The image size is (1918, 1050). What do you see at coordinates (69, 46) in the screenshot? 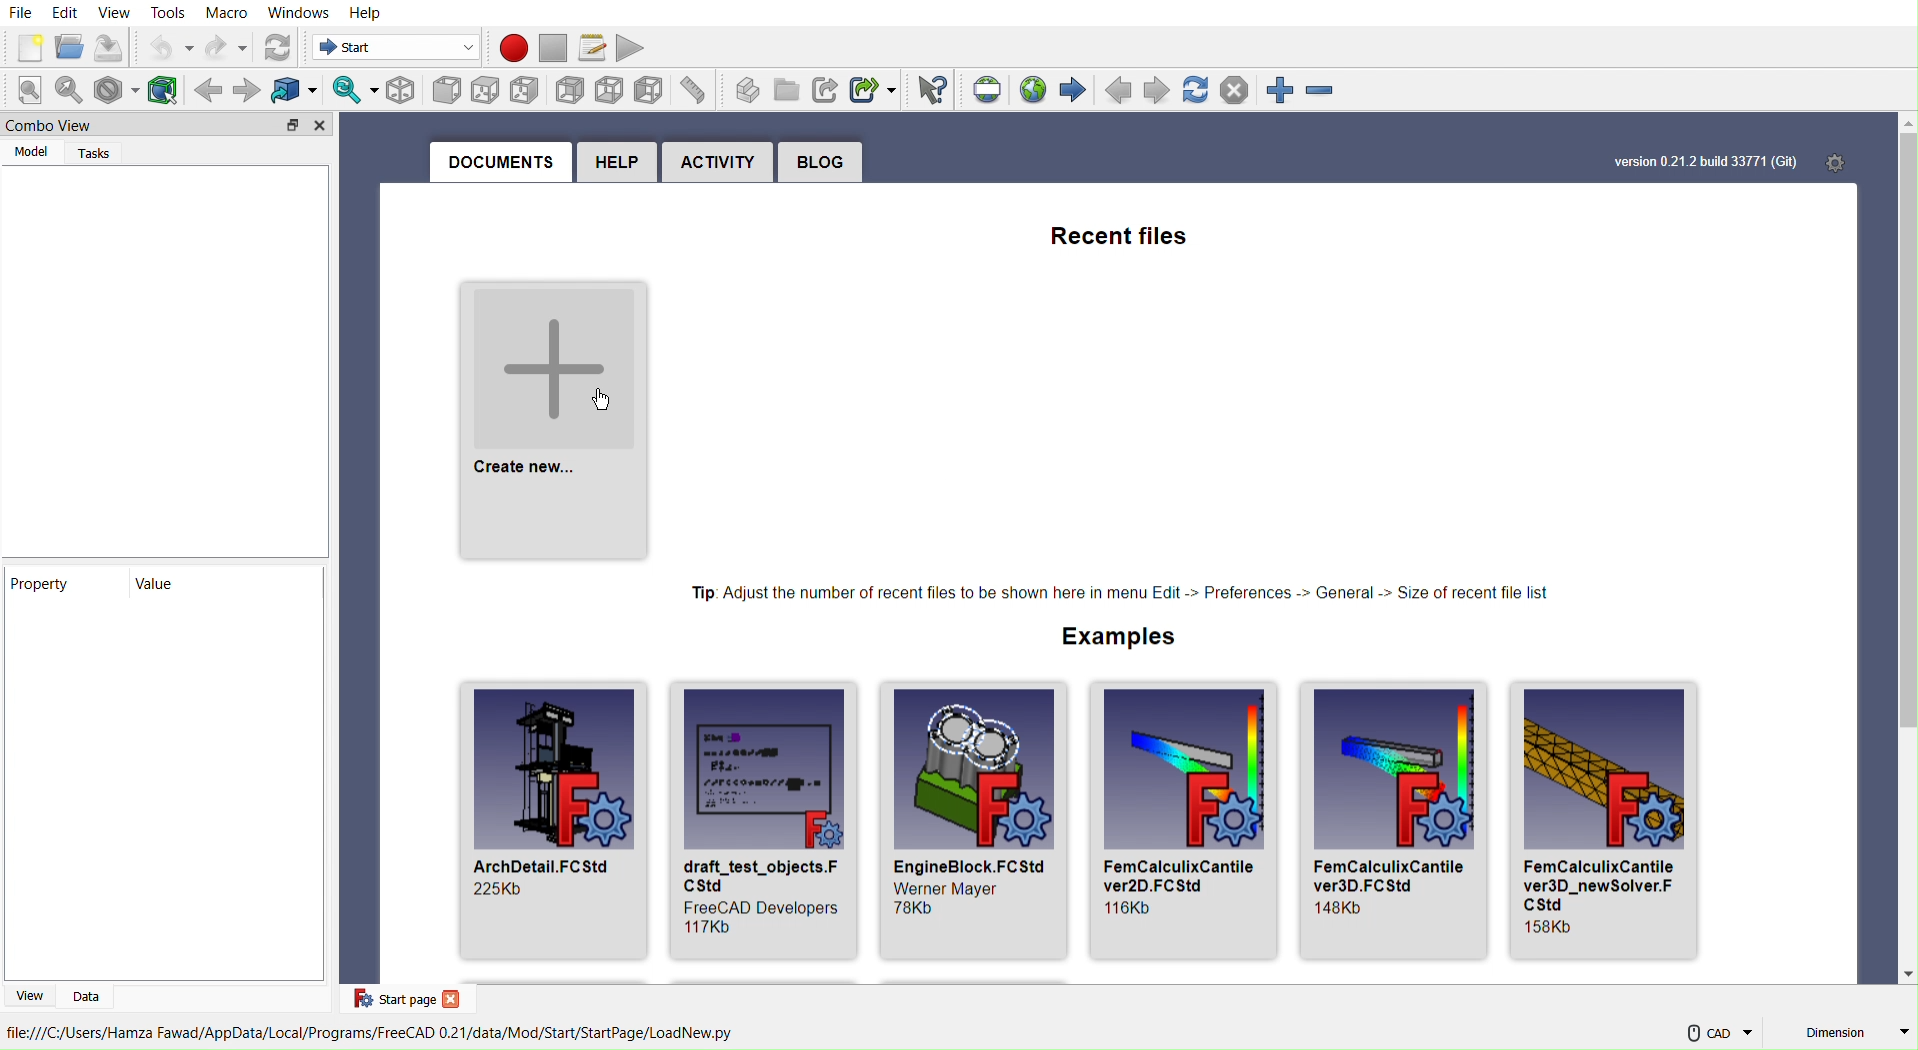
I see `Open a document` at bounding box center [69, 46].